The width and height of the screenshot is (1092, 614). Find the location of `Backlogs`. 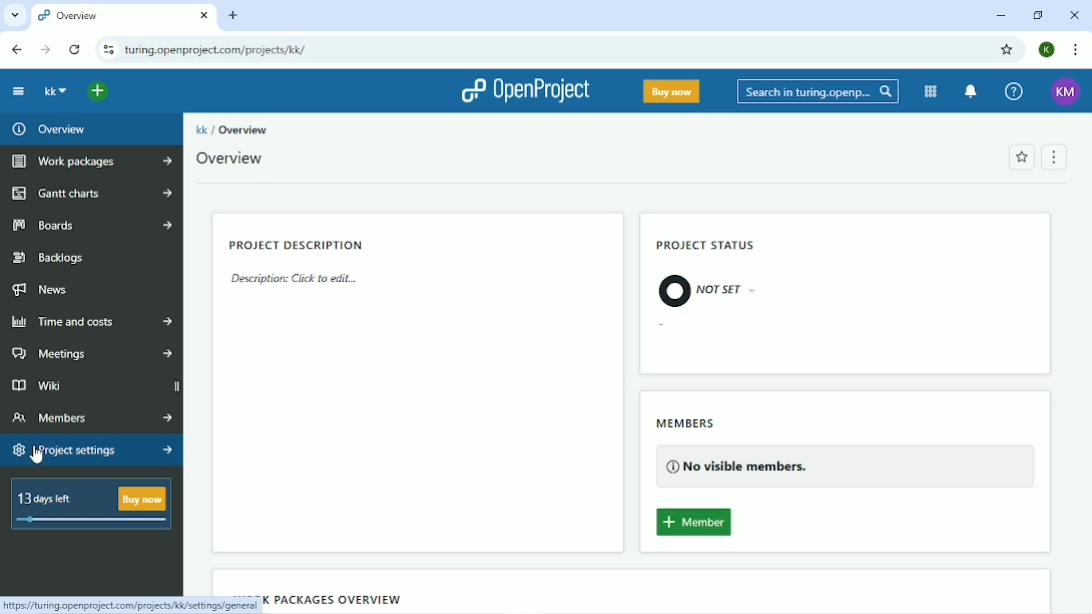

Backlogs is located at coordinates (48, 258).